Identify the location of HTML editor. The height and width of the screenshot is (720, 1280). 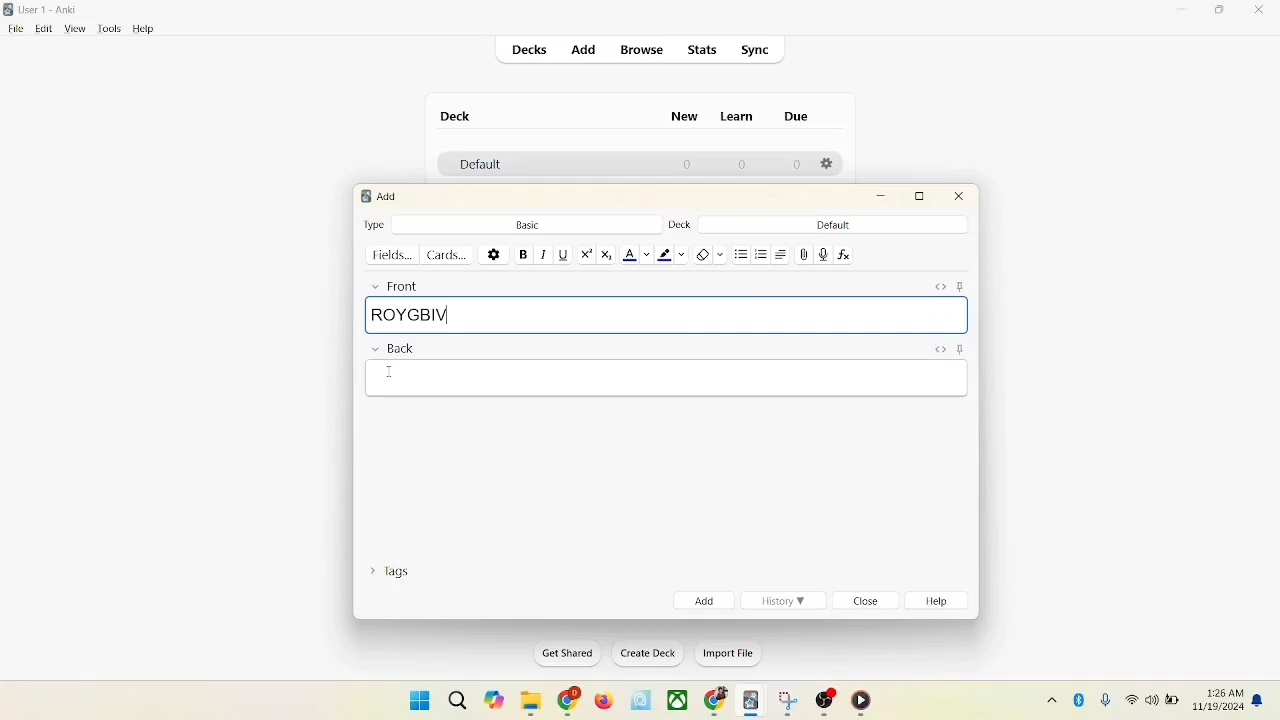
(940, 286).